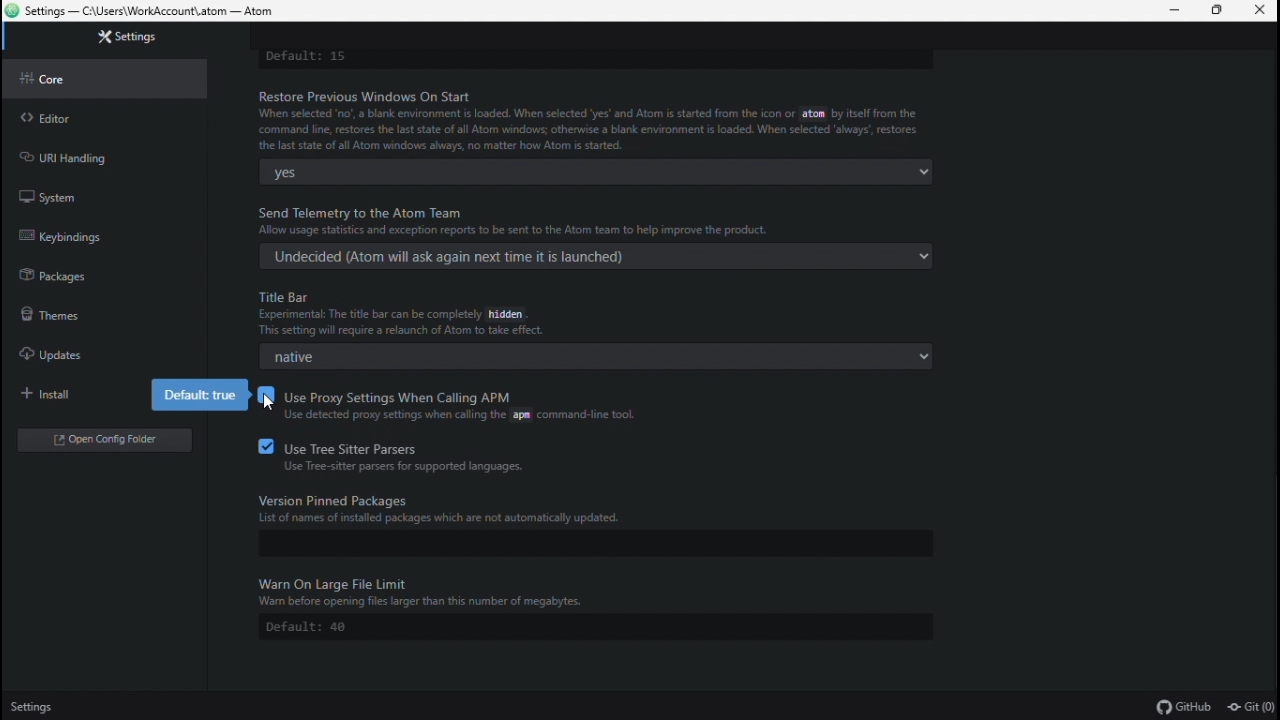 Image resolution: width=1280 pixels, height=720 pixels. I want to click on Use tree sitter, so click(447, 457).